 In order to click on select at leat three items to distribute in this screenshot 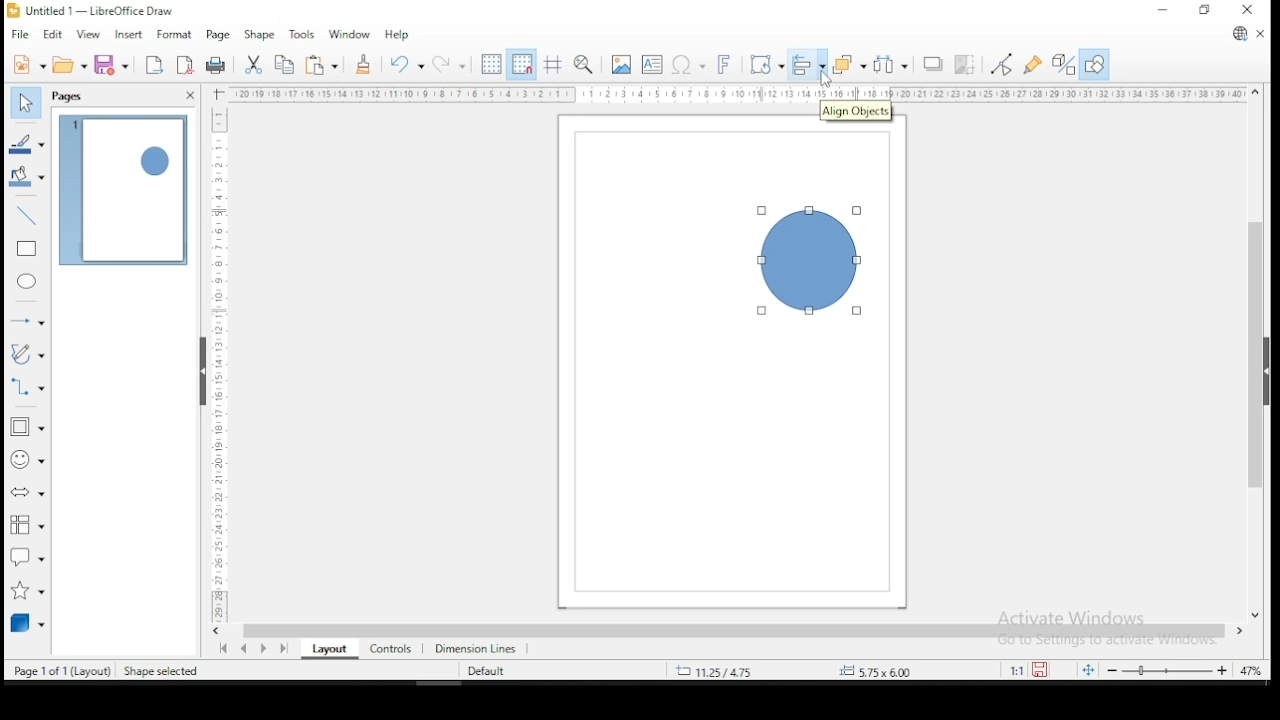, I will do `click(892, 64)`.